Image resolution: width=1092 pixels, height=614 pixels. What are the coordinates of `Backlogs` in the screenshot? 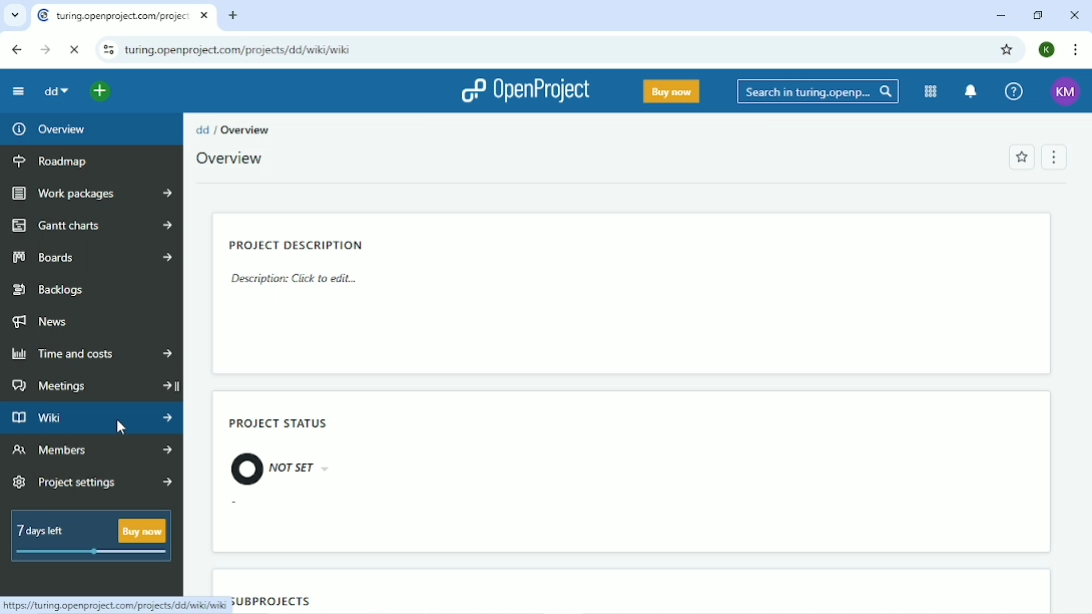 It's located at (48, 289).